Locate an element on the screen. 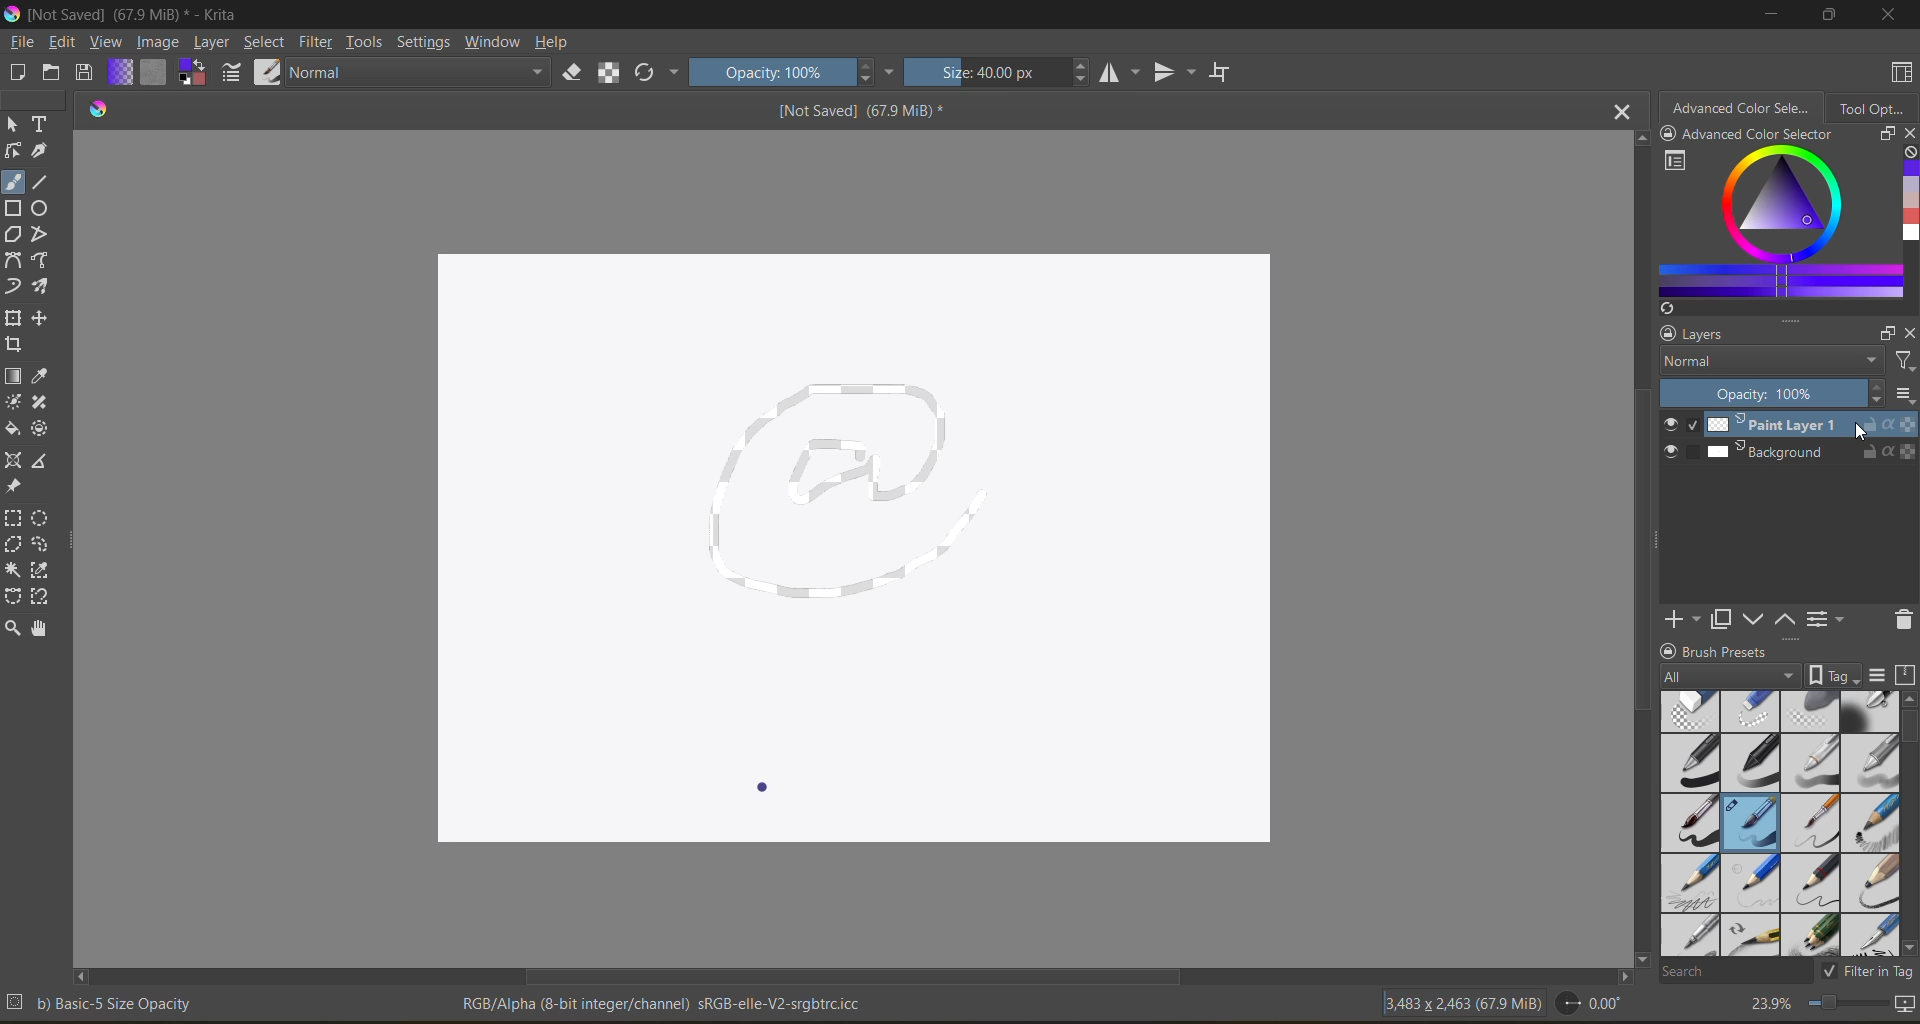 The height and width of the screenshot is (1024, 1920). visible is located at coordinates (1668, 452).